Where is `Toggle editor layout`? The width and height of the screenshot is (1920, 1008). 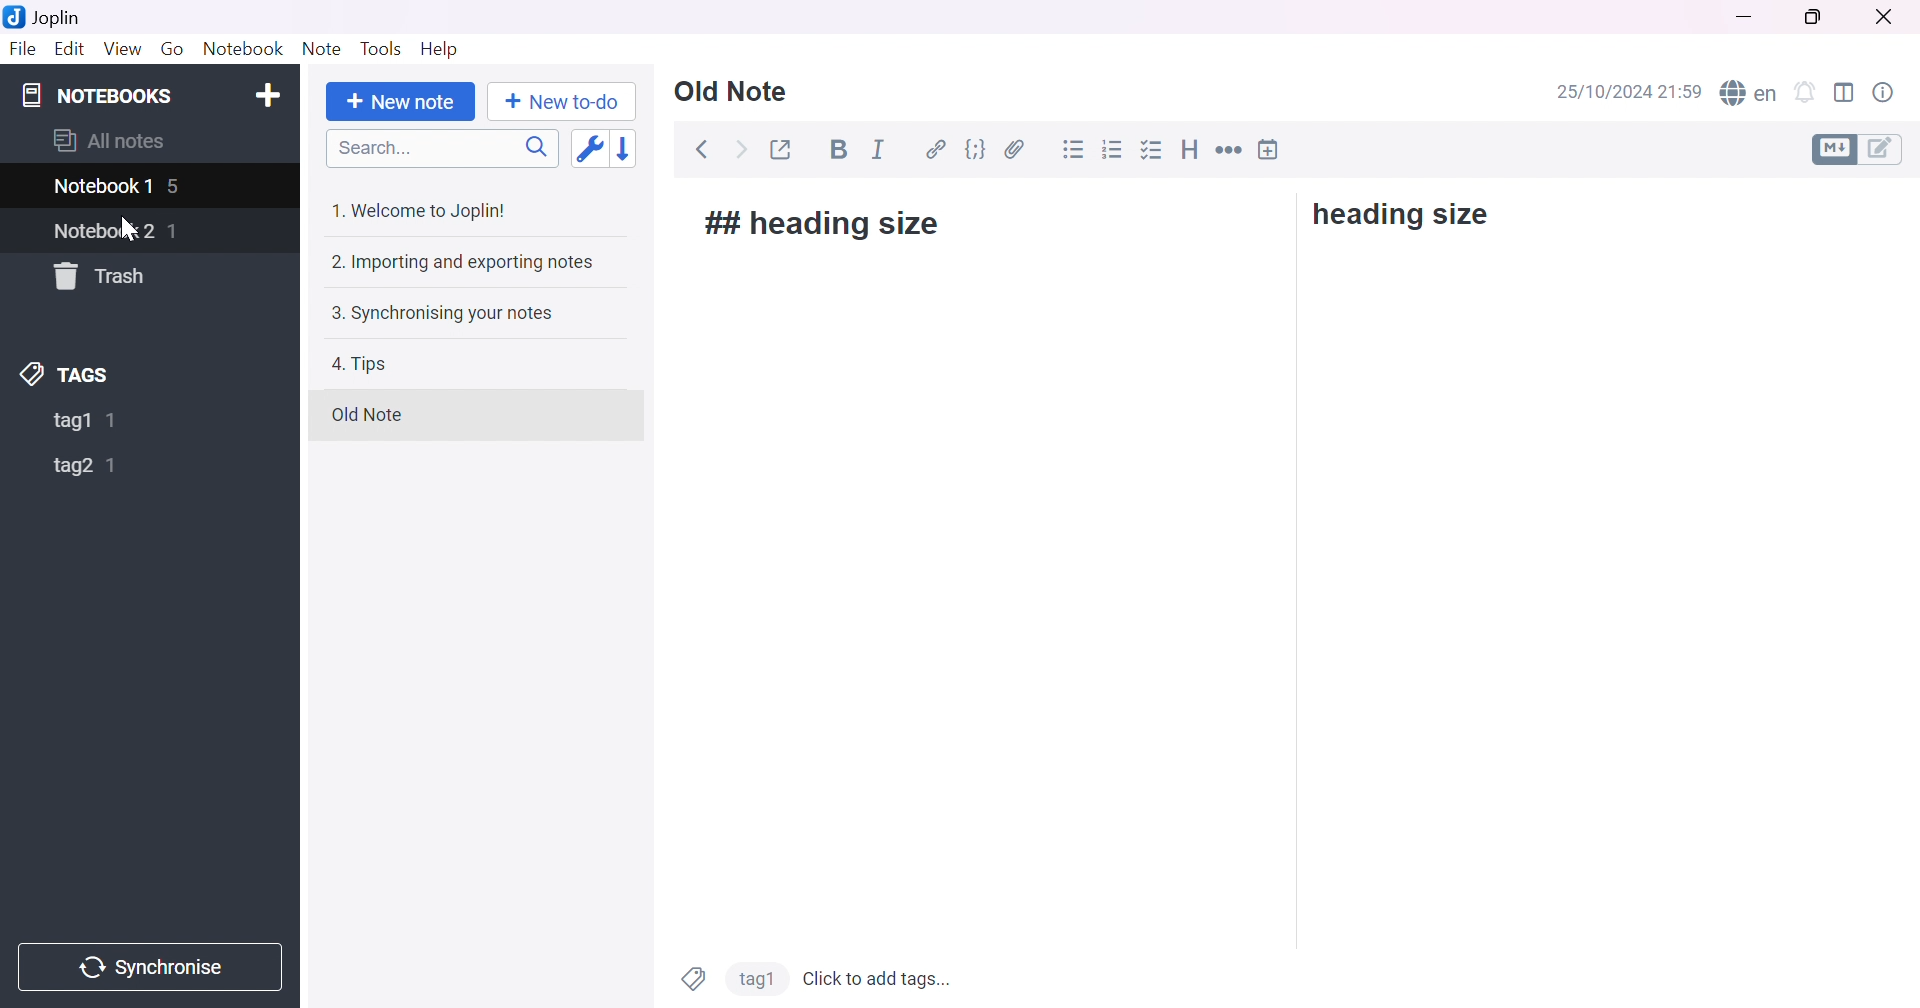 Toggle editor layout is located at coordinates (1847, 94).